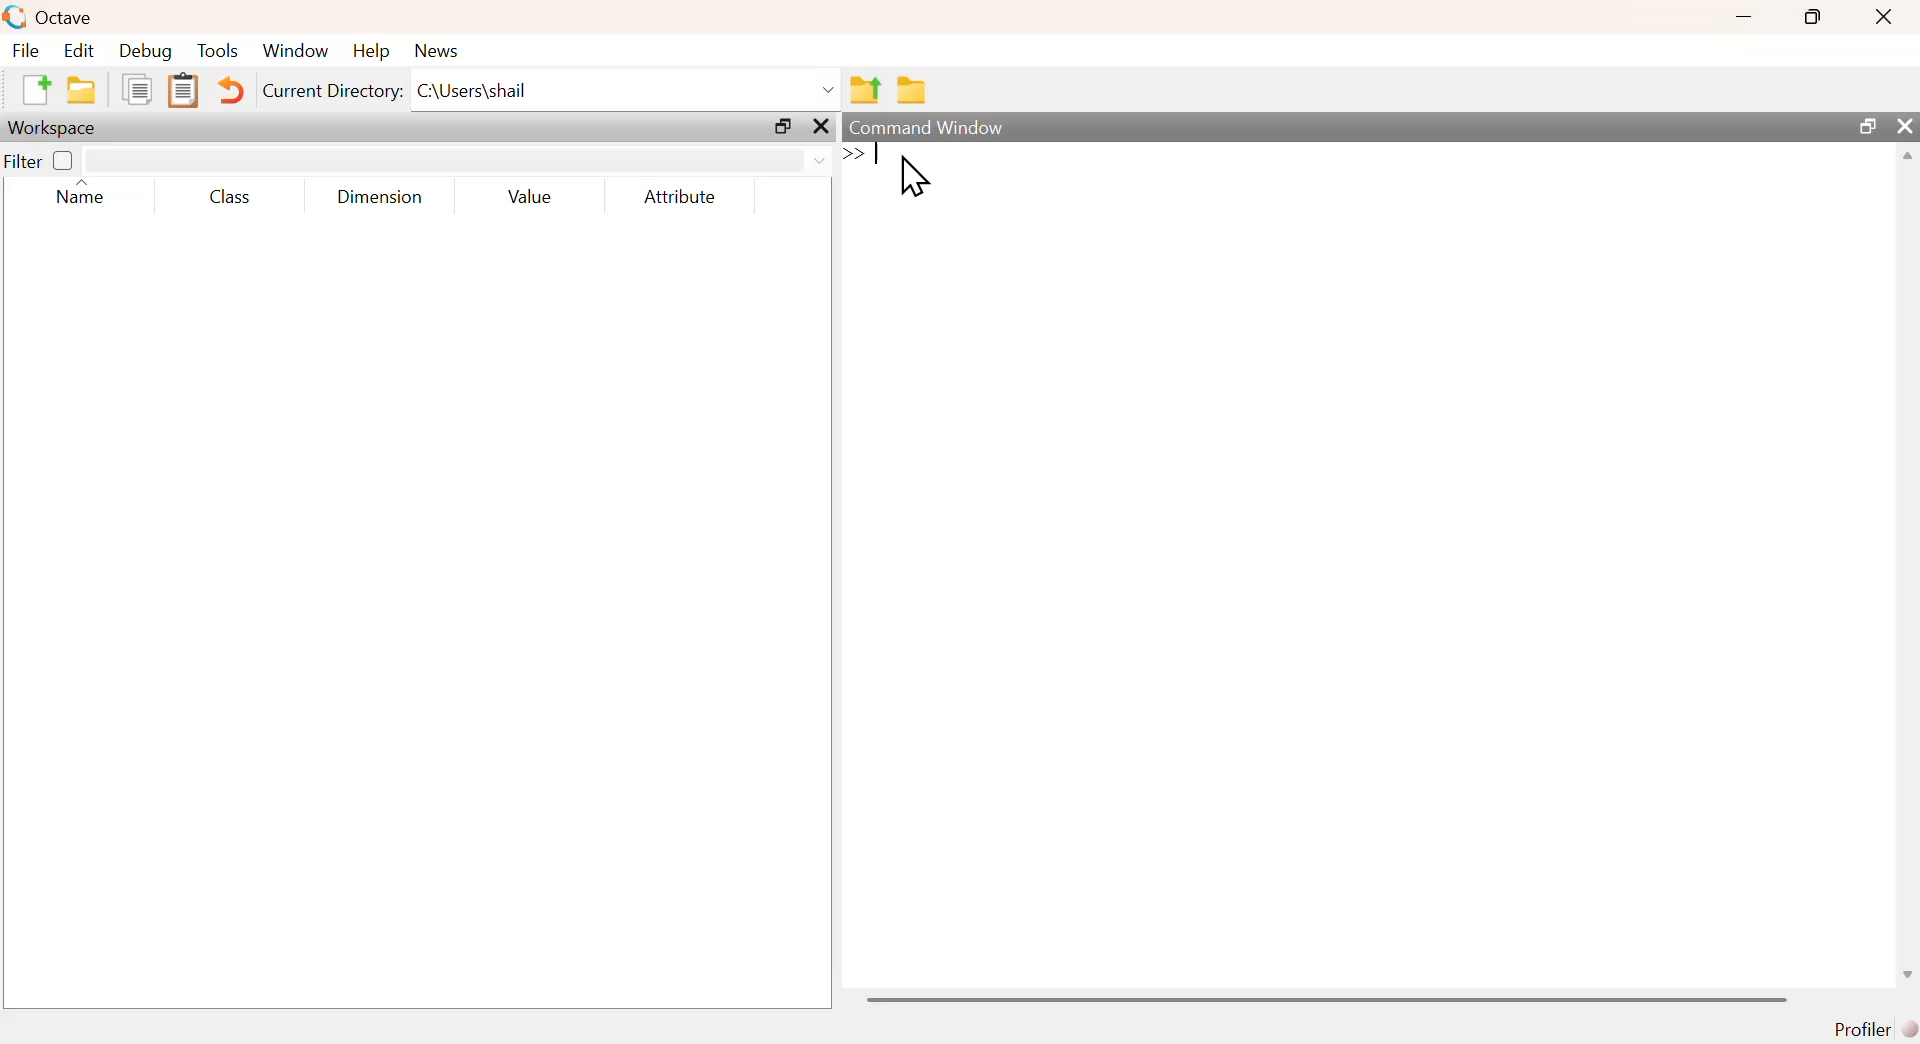 This screenshot has width=1920, height=1044. What do you see at coordinates (1741, 19) in the screenshot?
I see `minimize` at bounding box center [1741, 19].